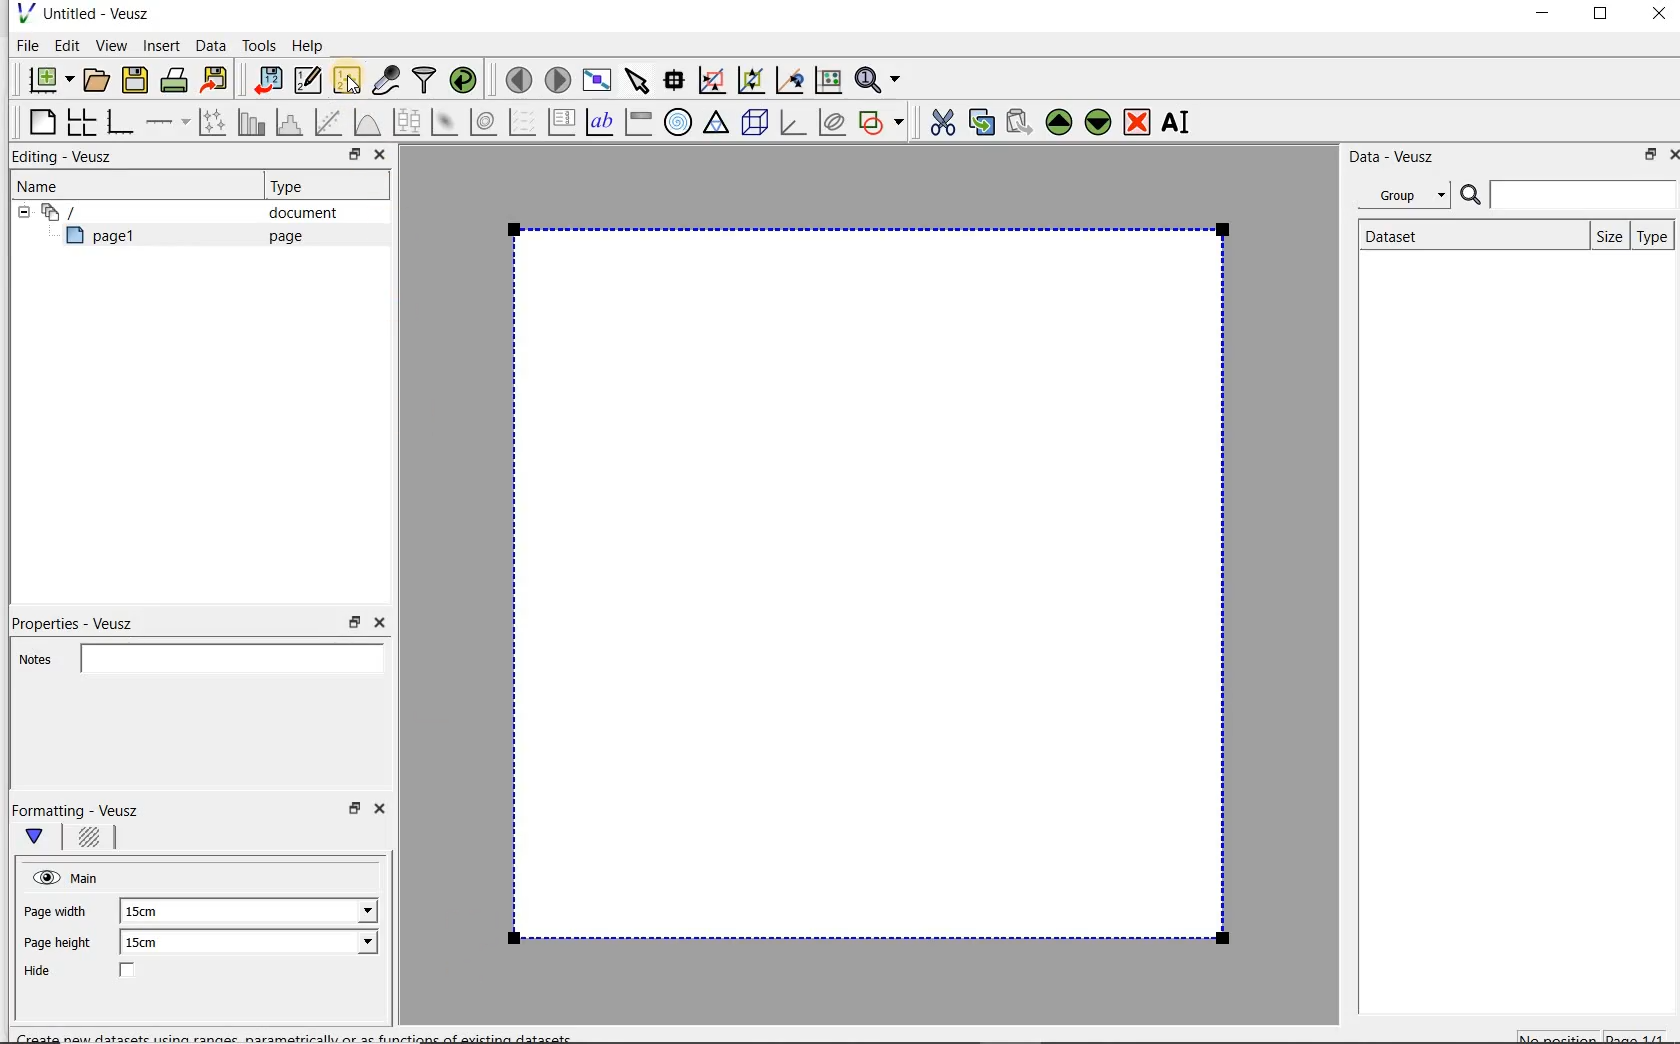  What do you see at coordinates (66, 45) in the screenshot?
I see `Edit` at bounding box center [66, 45].